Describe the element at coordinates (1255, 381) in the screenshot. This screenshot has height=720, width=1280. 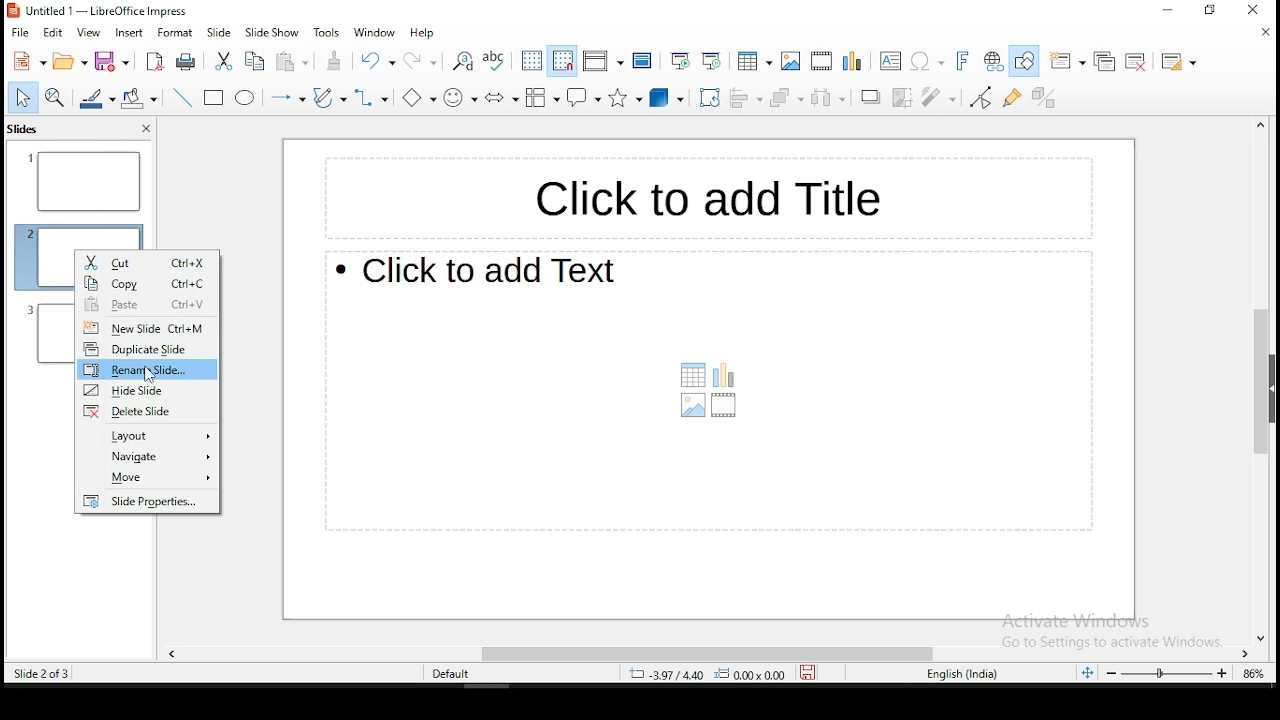
I see `scroll bar` at that location.